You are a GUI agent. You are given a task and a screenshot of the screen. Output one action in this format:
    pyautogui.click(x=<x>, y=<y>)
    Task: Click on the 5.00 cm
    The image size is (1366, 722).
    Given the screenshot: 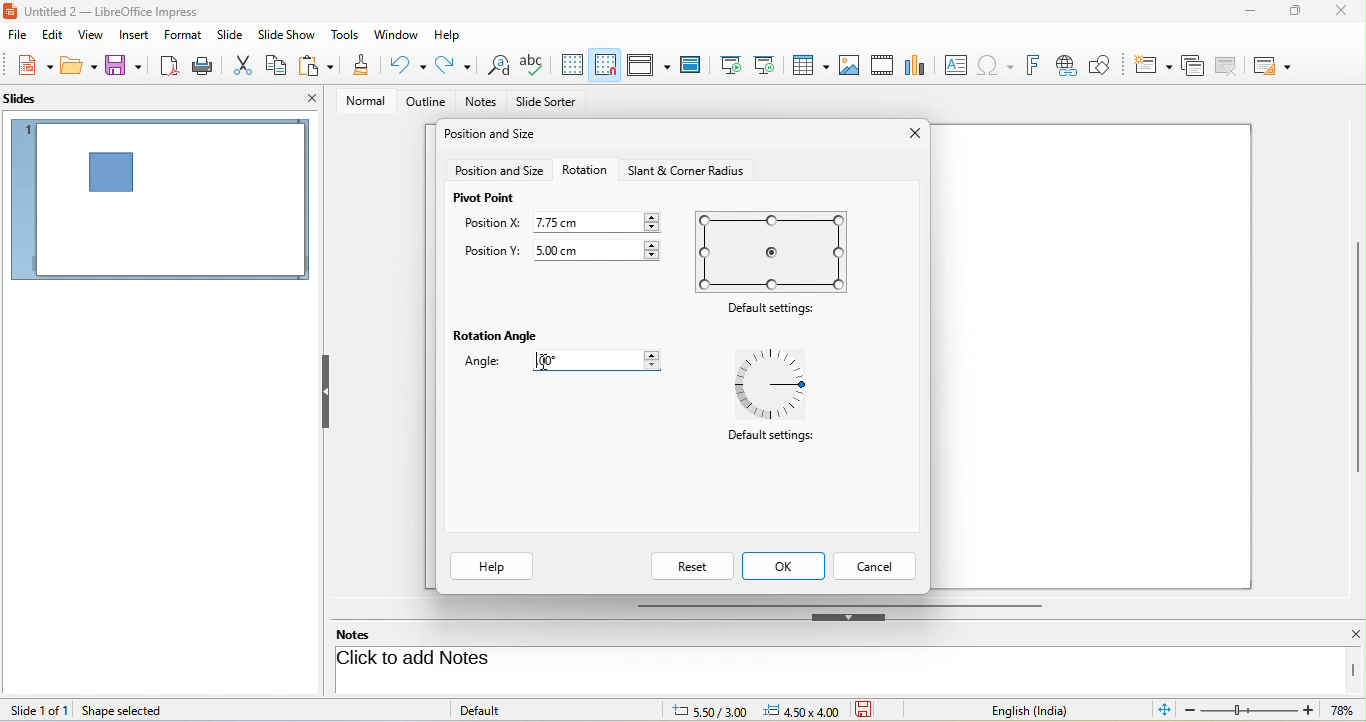 What is the action you would take?
    pyautogui.click(x=601, y=248)
    